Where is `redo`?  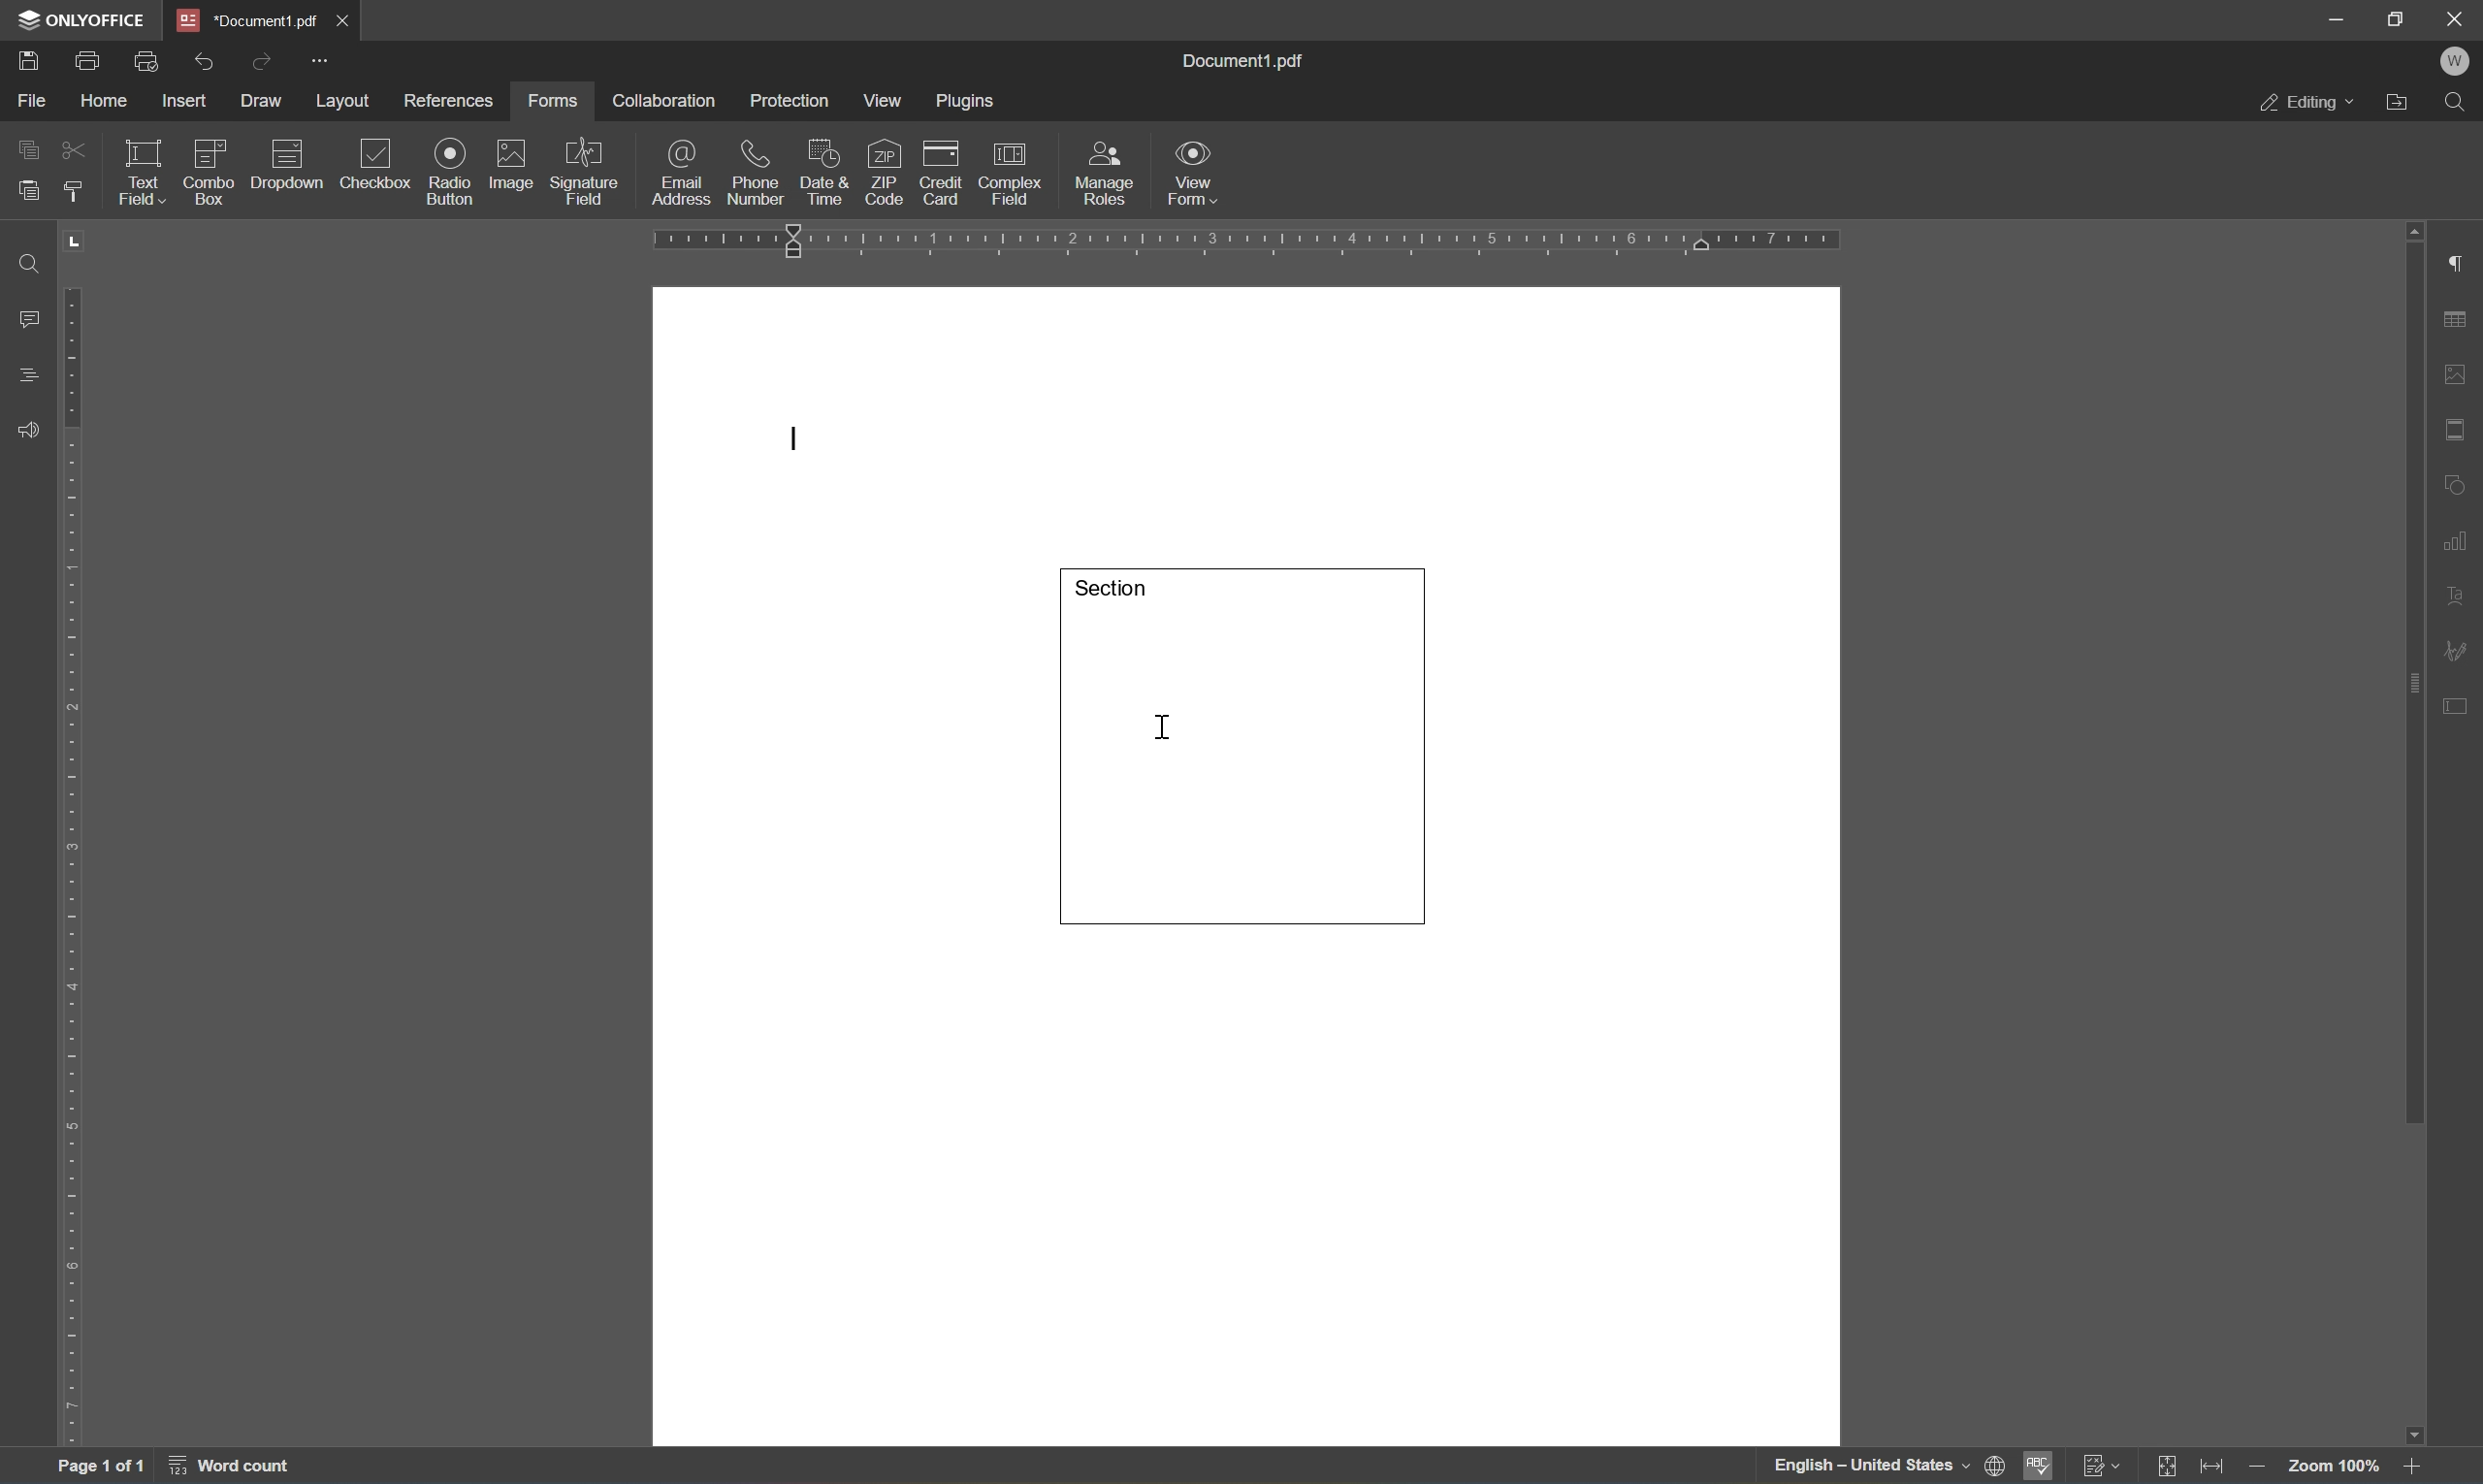
redo is located at coordinates (259, 60).